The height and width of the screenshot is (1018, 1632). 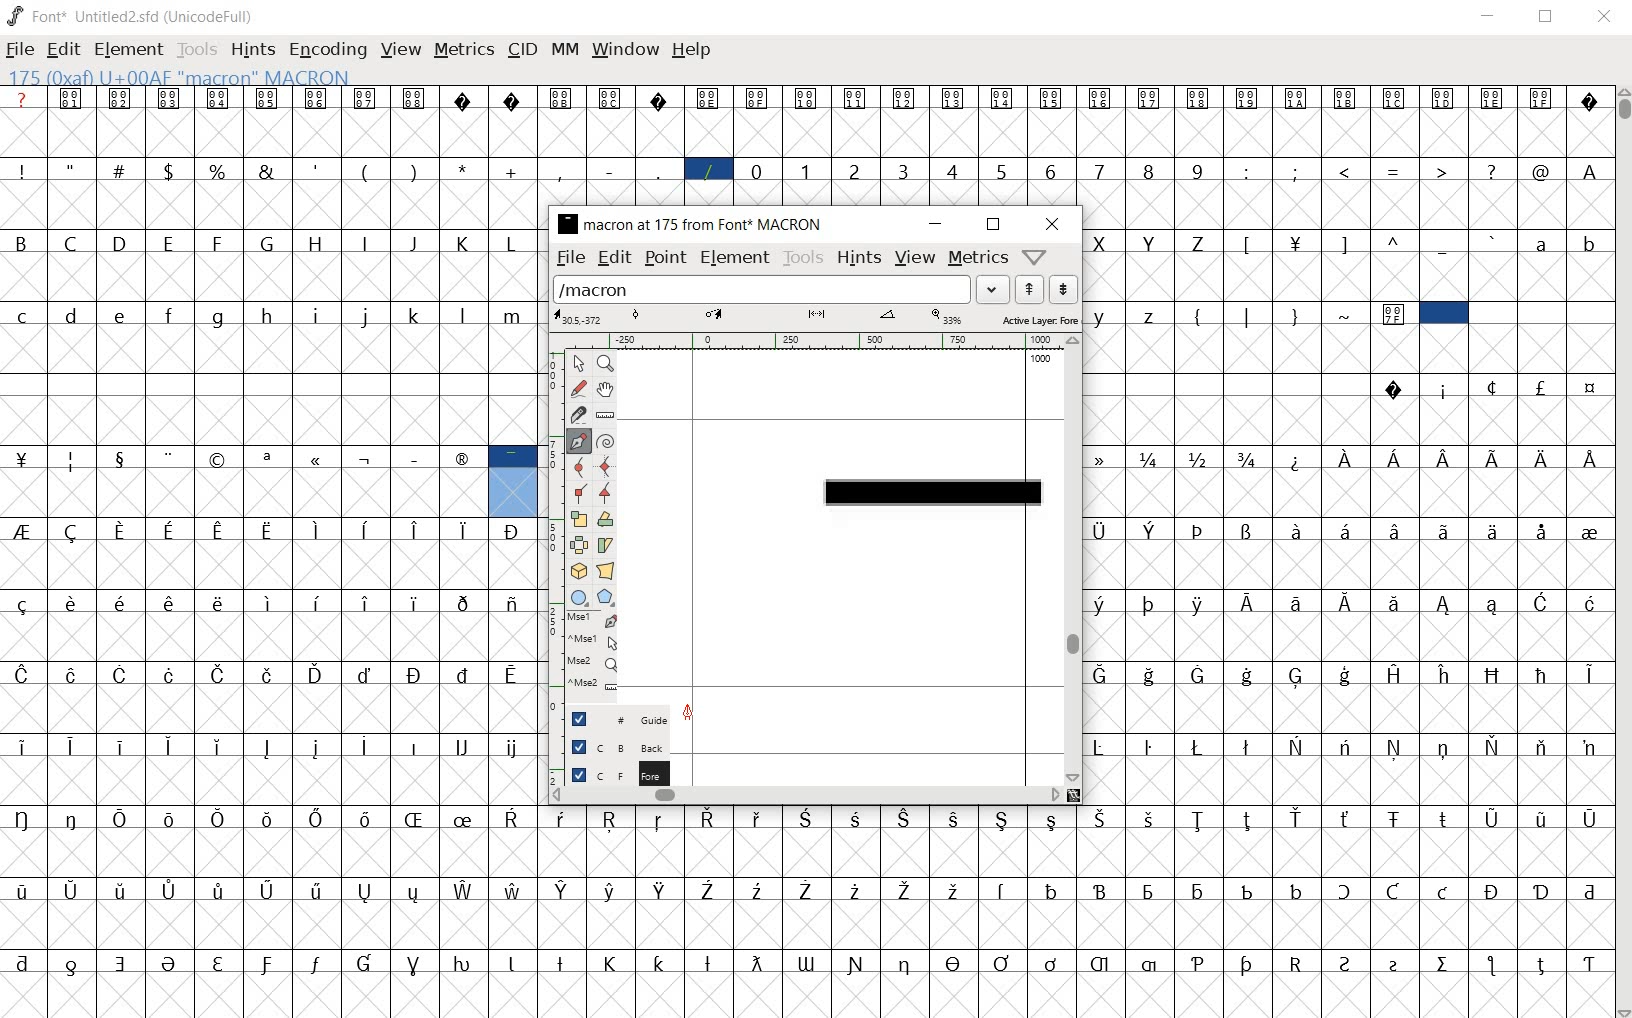 I want to click on Symbol, so click(x=1491, y=99).